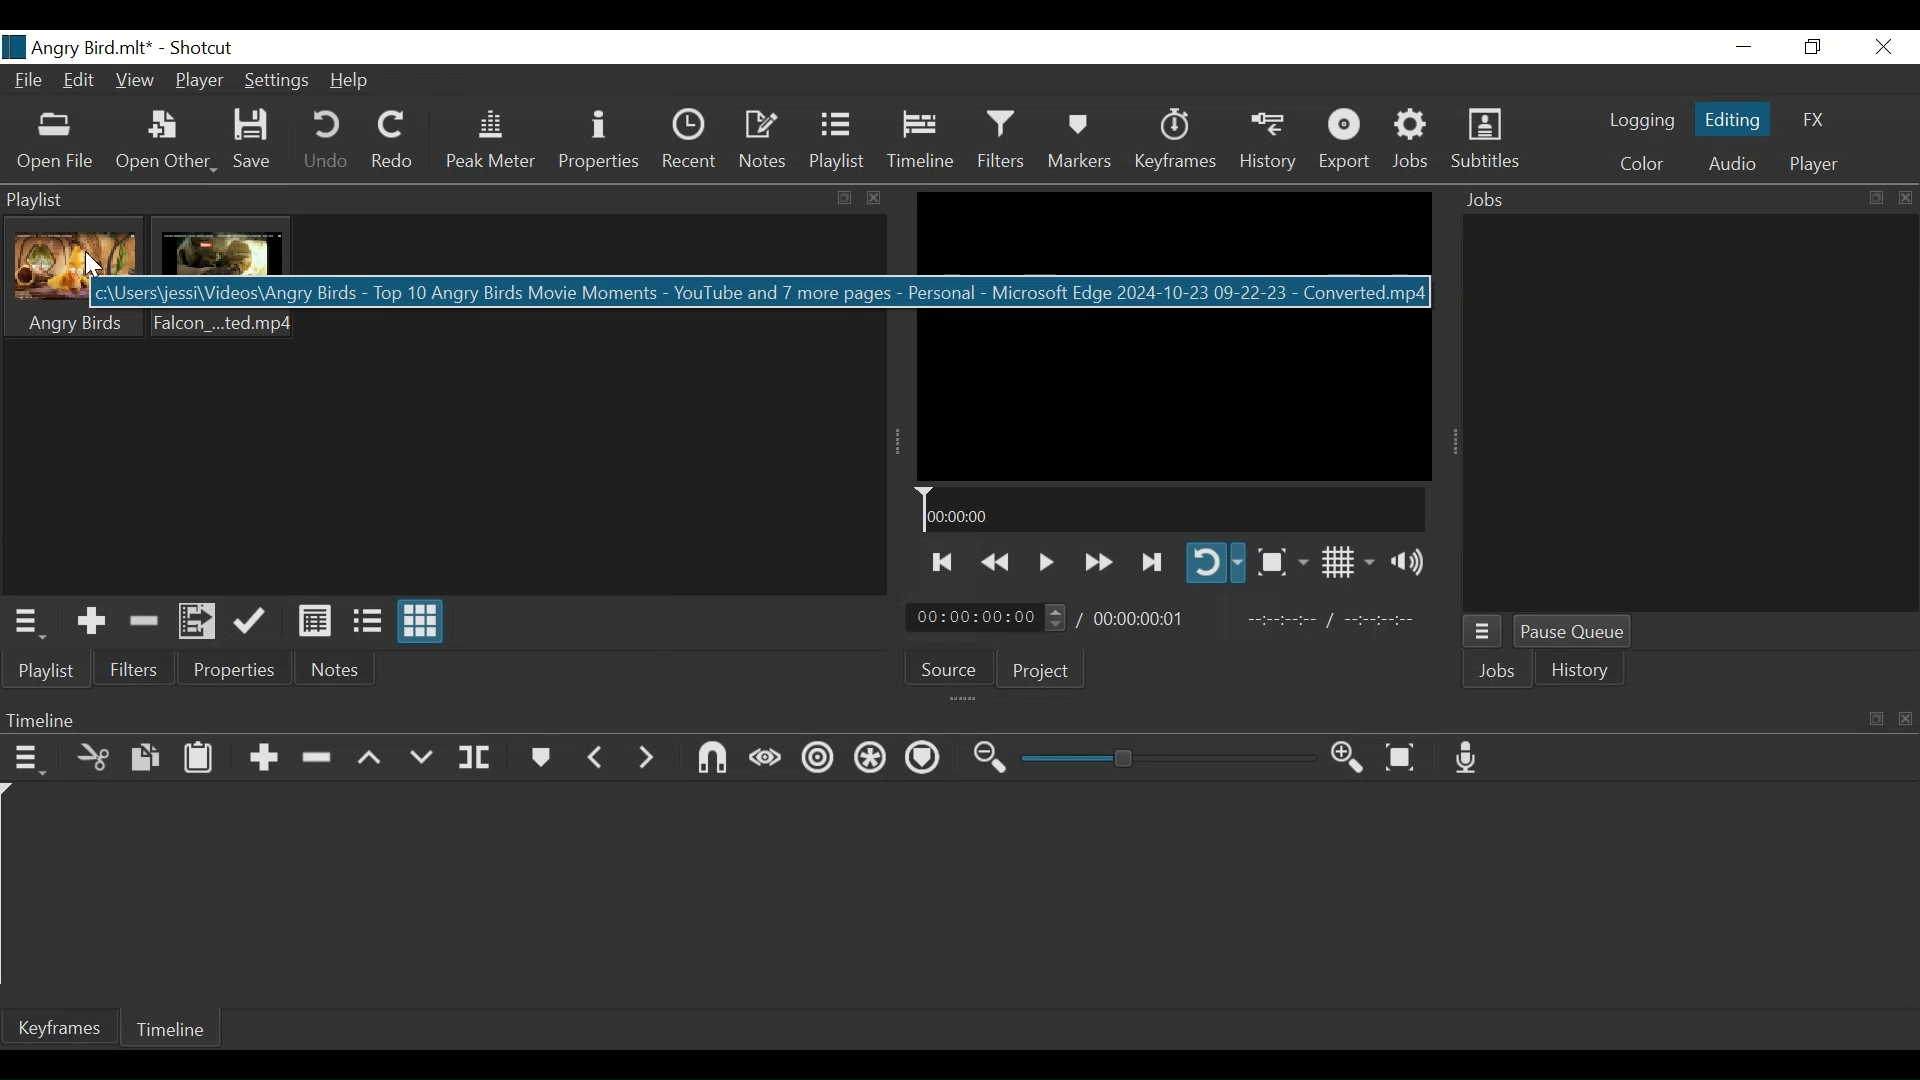 This screenshot has height=1080, width=1920. What do you see at coordinates (80, 82) in the screenshot?
I see `Edit` at bounding box center [80, 82].